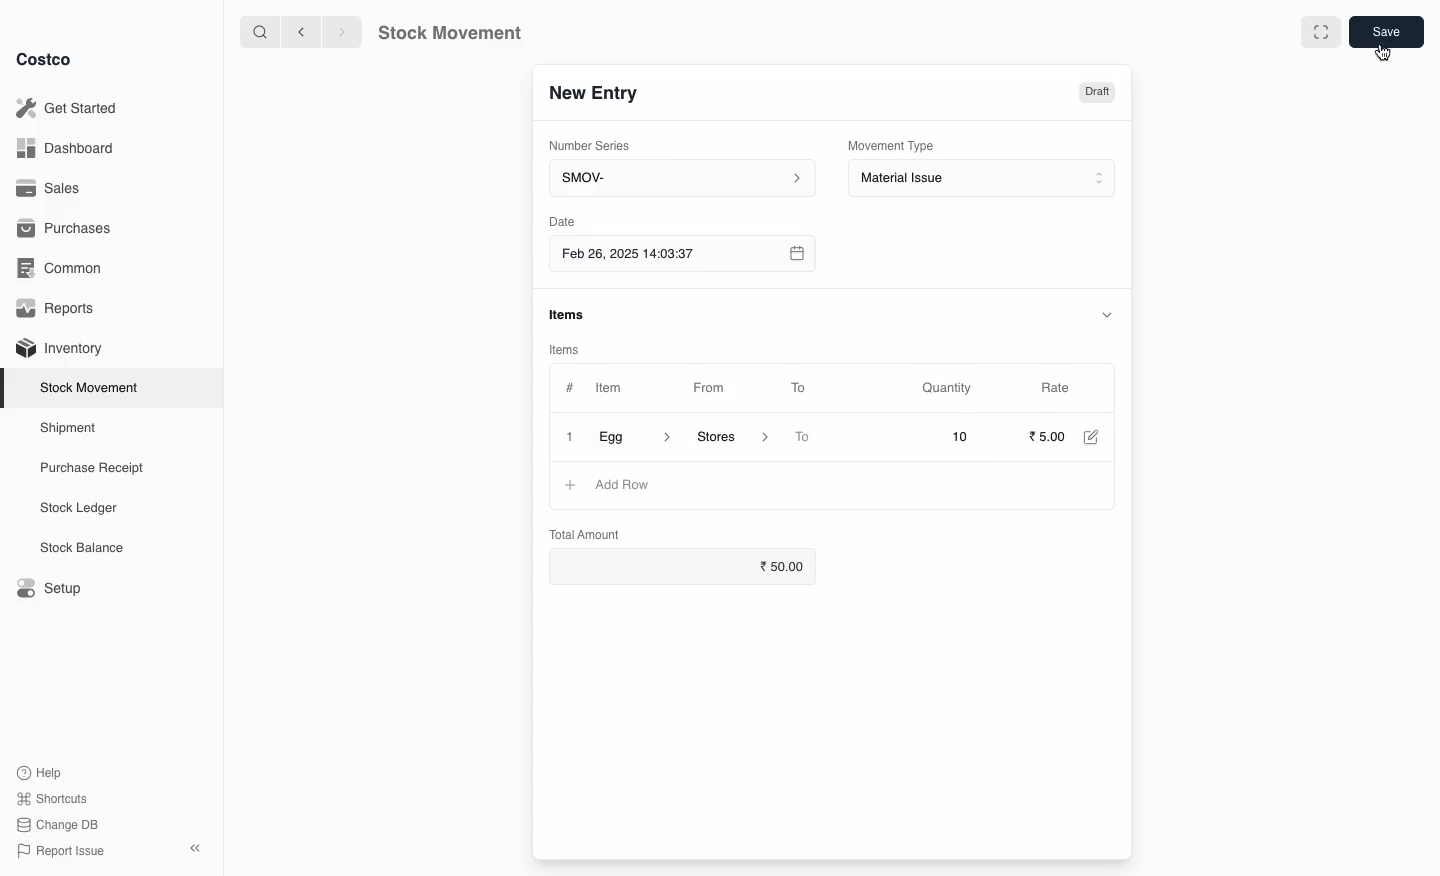 The height and width of the screenshot is (876, 1440). Describe the element at coordinates (67, 150) in the screenshot. I see `Dashboard` at that location.